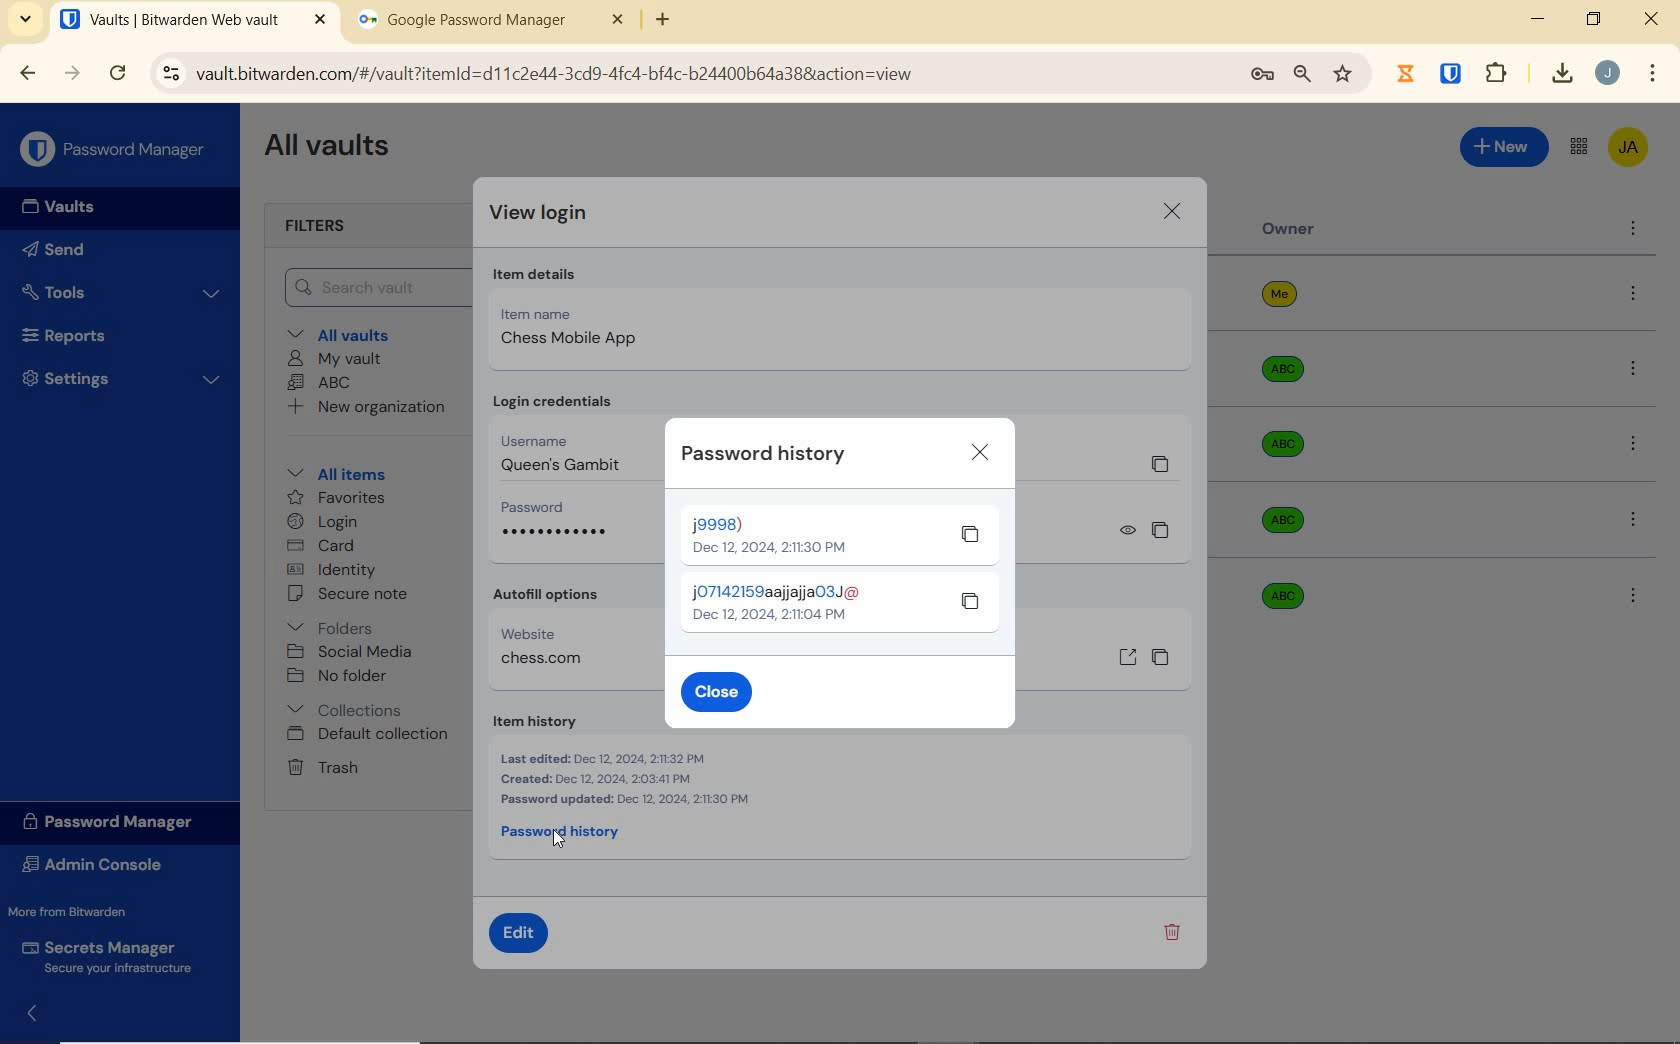  I want to click on Vaults, so click(70, 209).